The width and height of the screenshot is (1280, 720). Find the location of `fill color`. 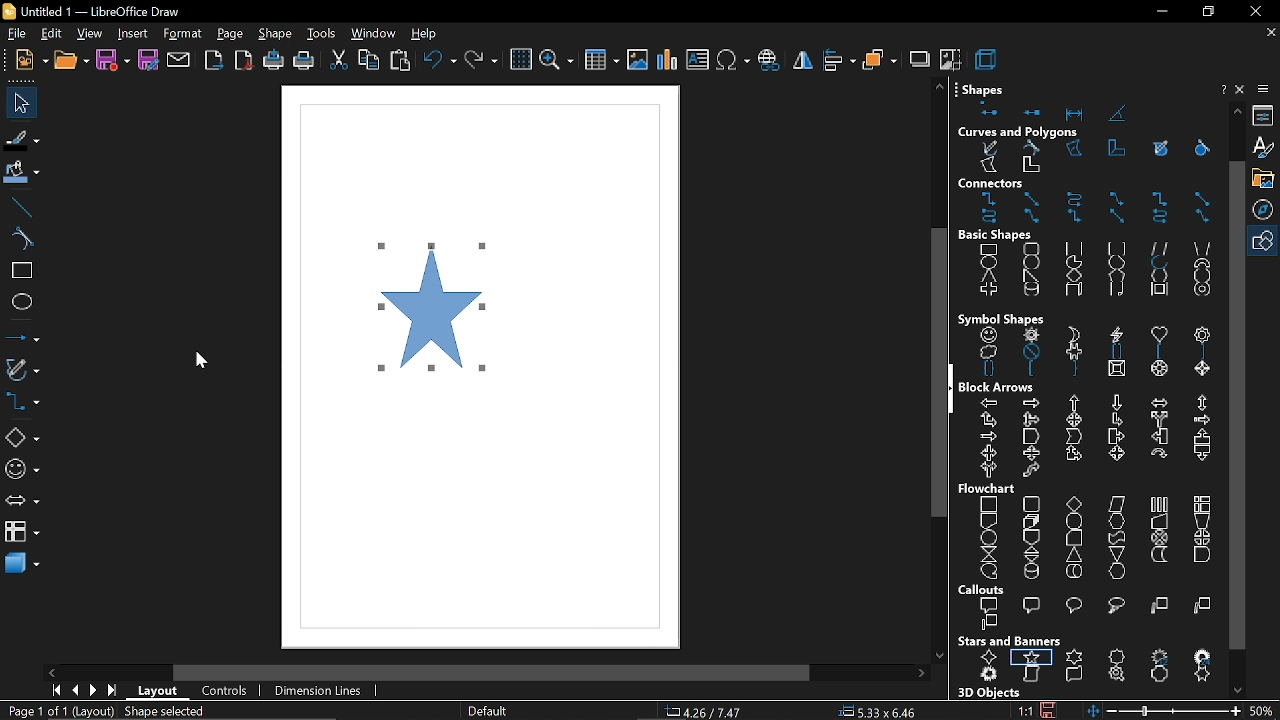

fill color is located at coordinates (22, 173).